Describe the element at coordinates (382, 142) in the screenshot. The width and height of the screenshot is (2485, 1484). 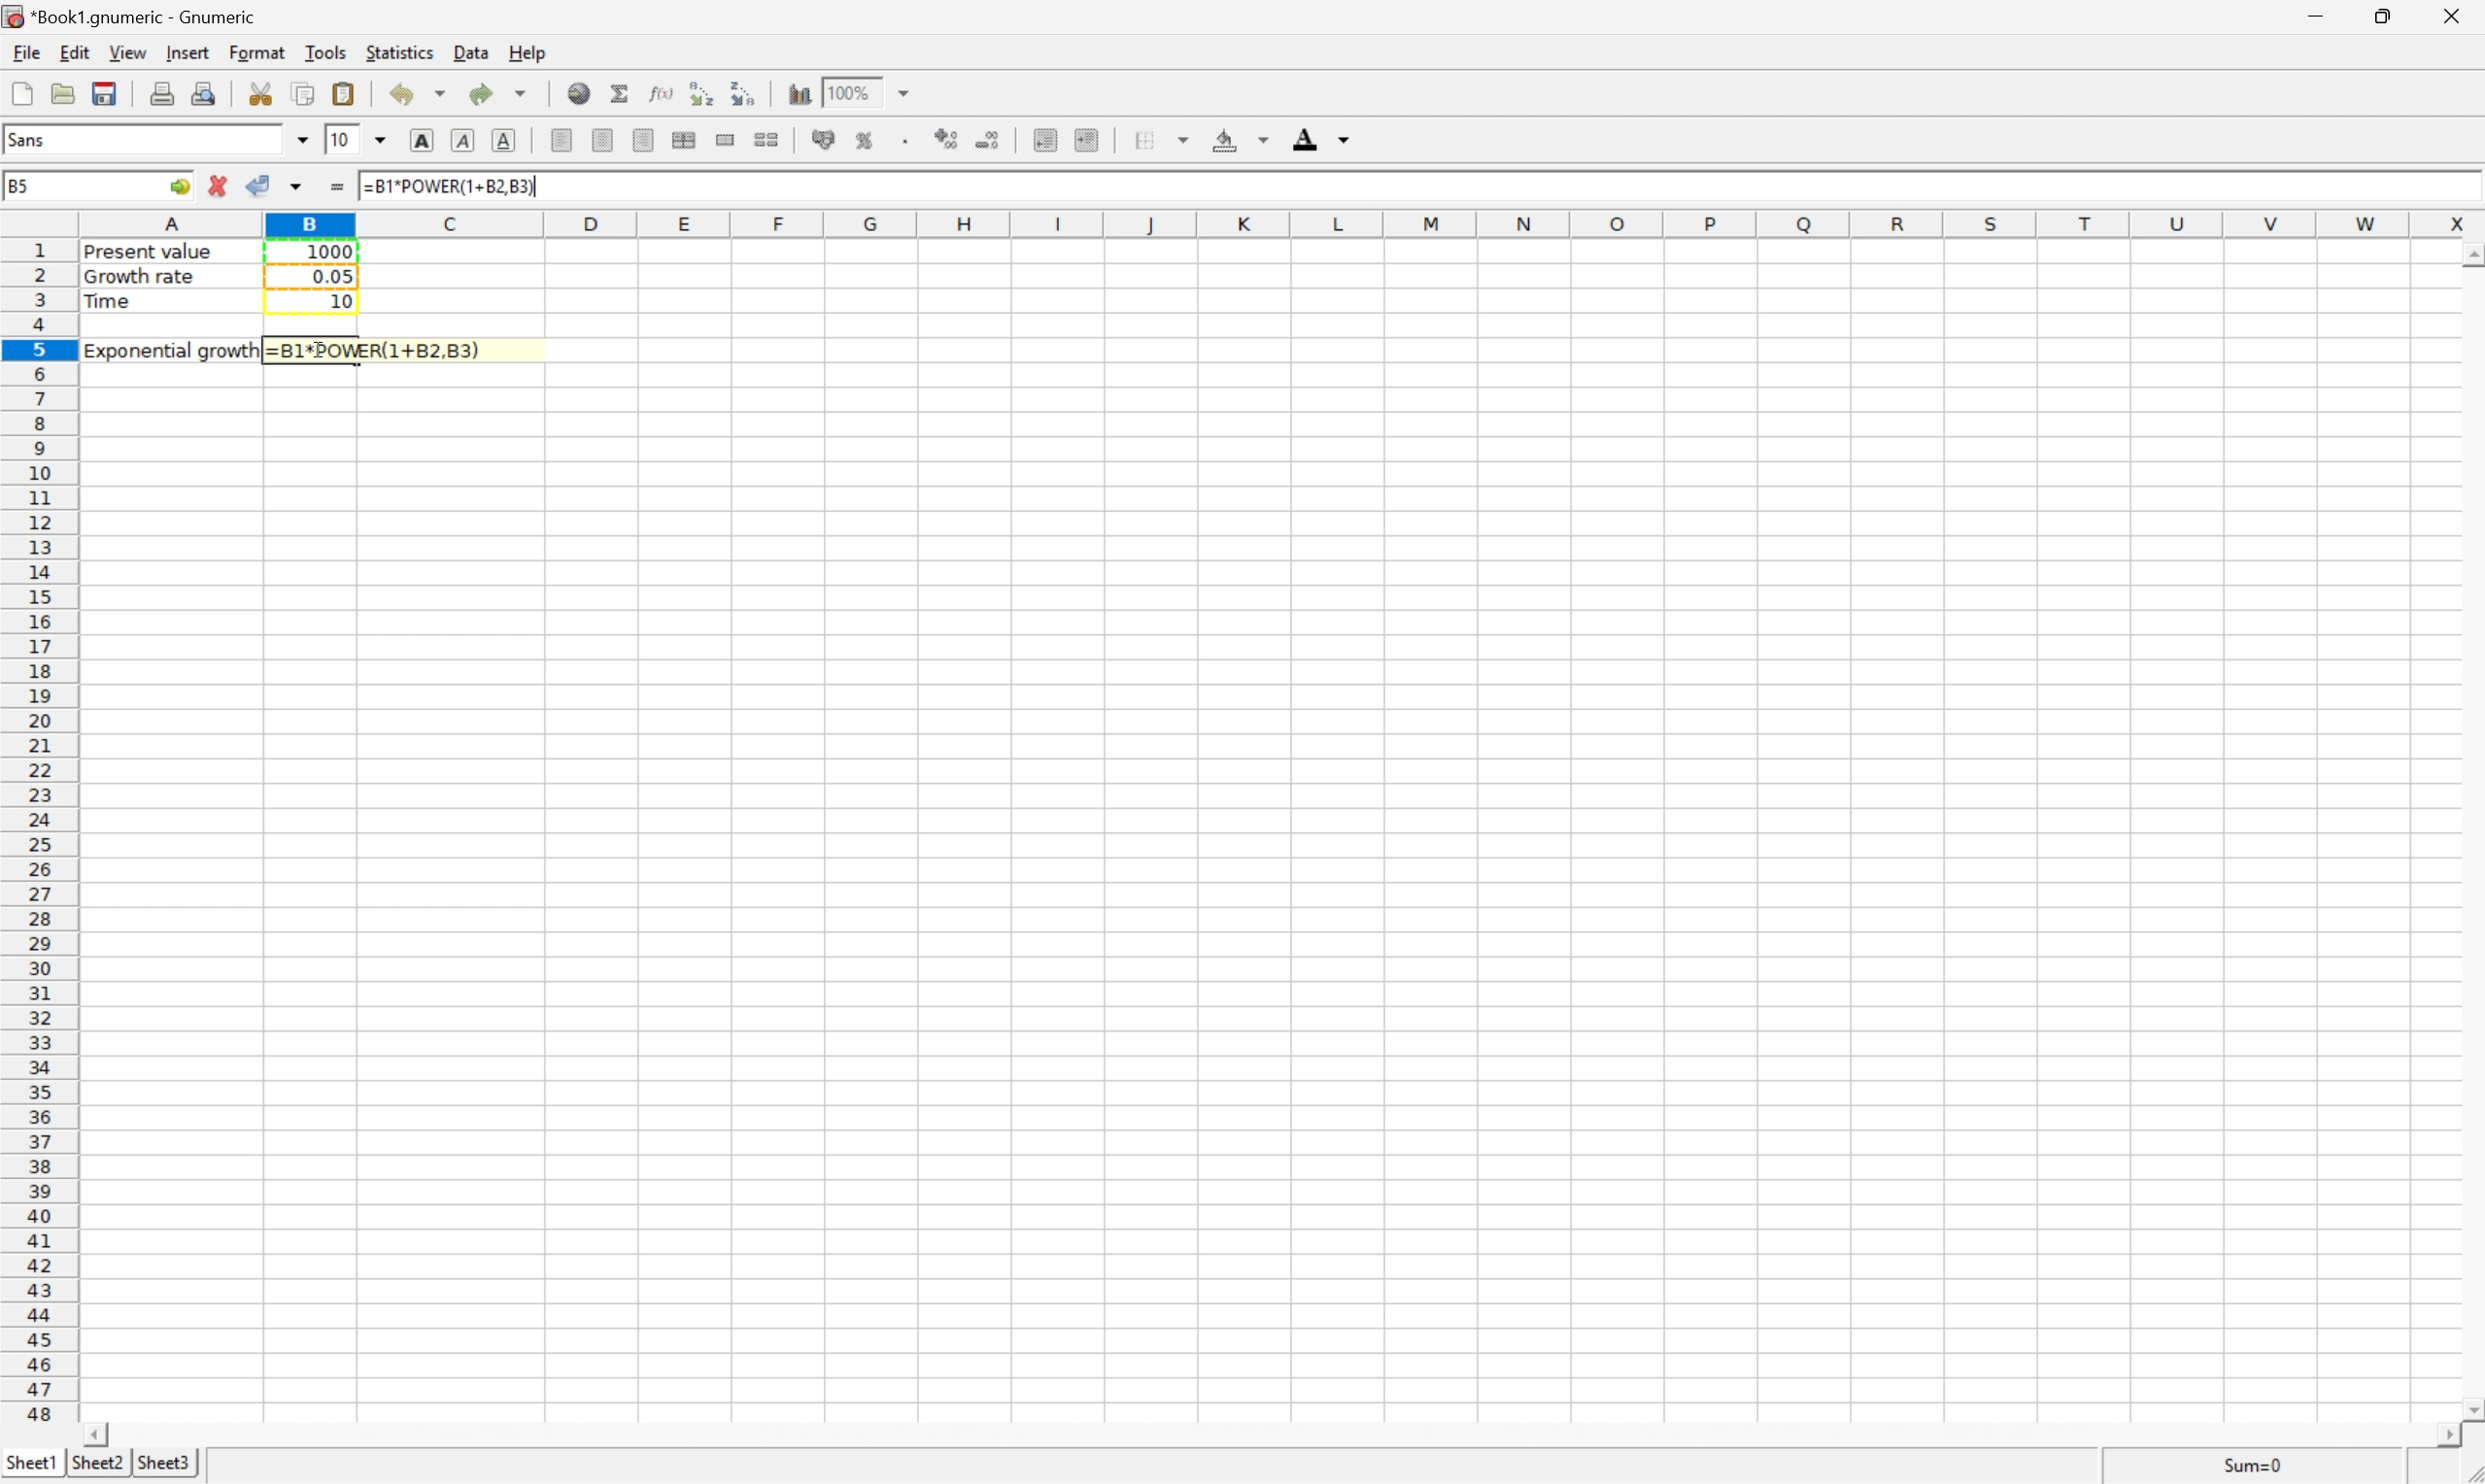
I see `Drop Down` at that location.